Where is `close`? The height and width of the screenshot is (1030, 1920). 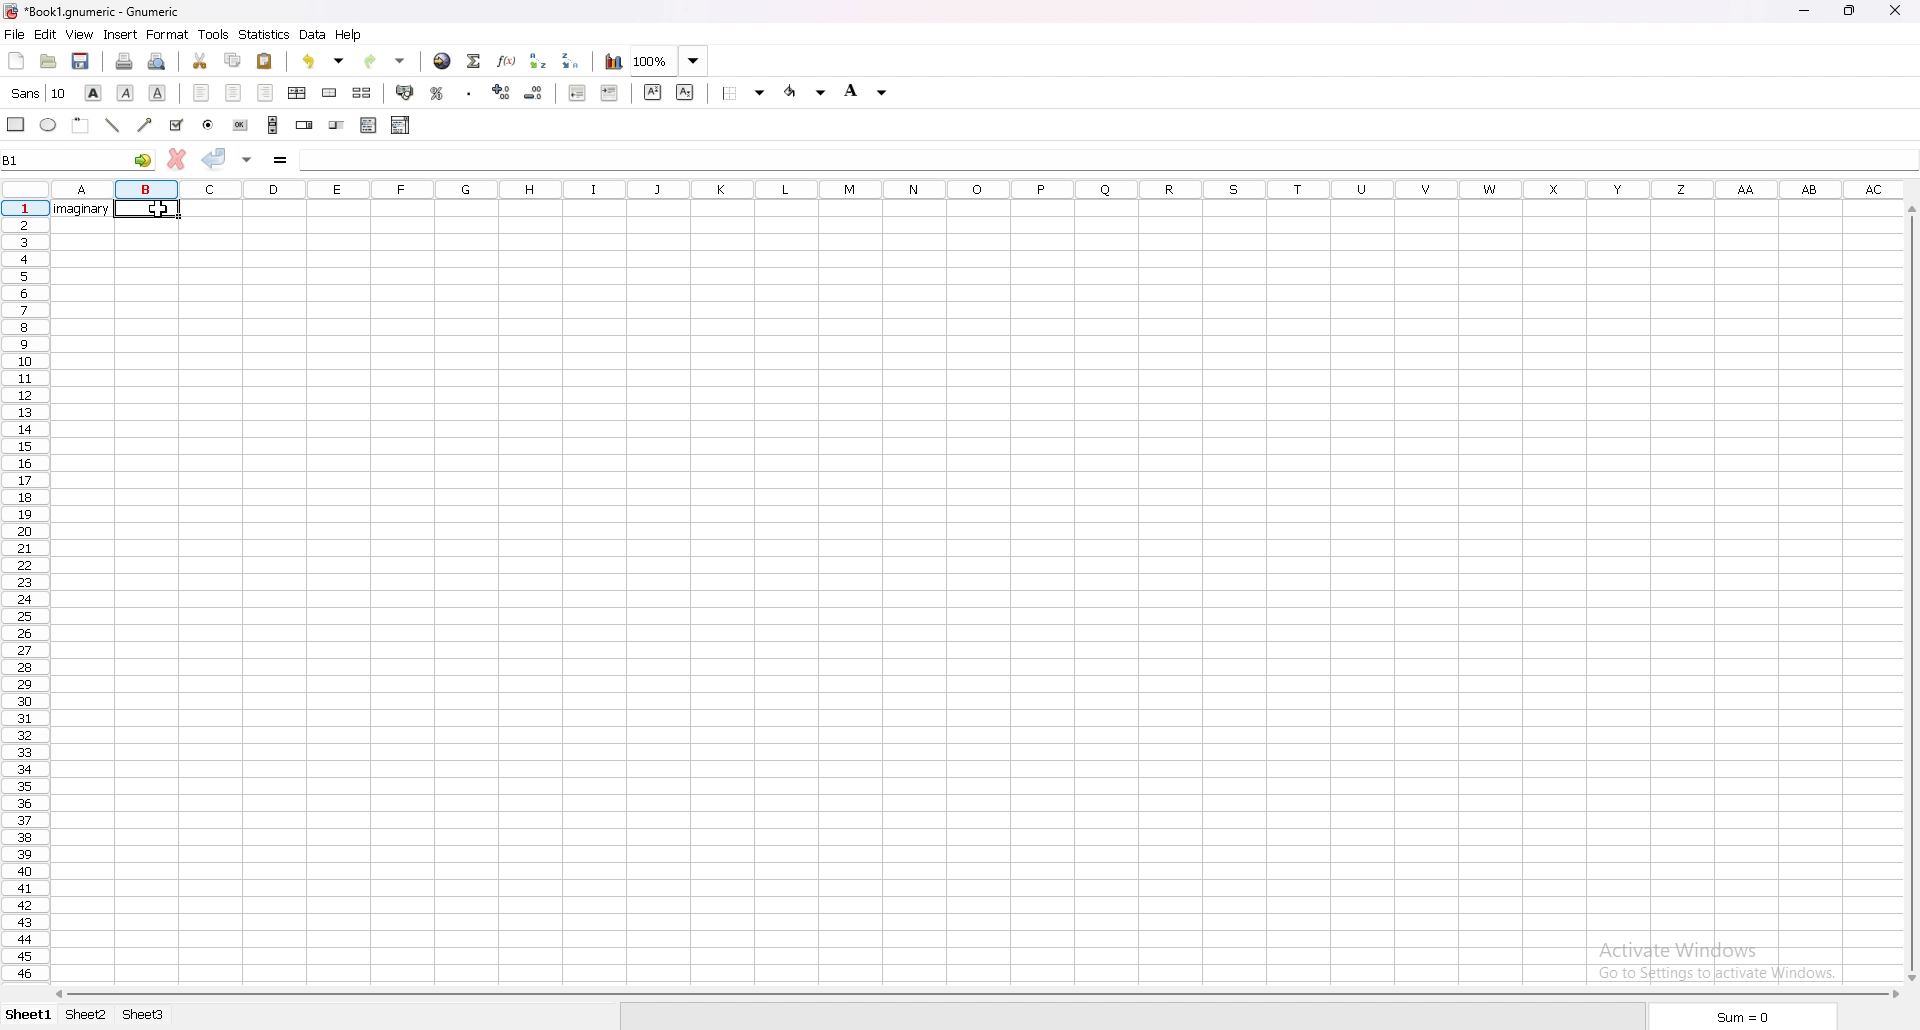 close is located at coordinates (1896, 10).